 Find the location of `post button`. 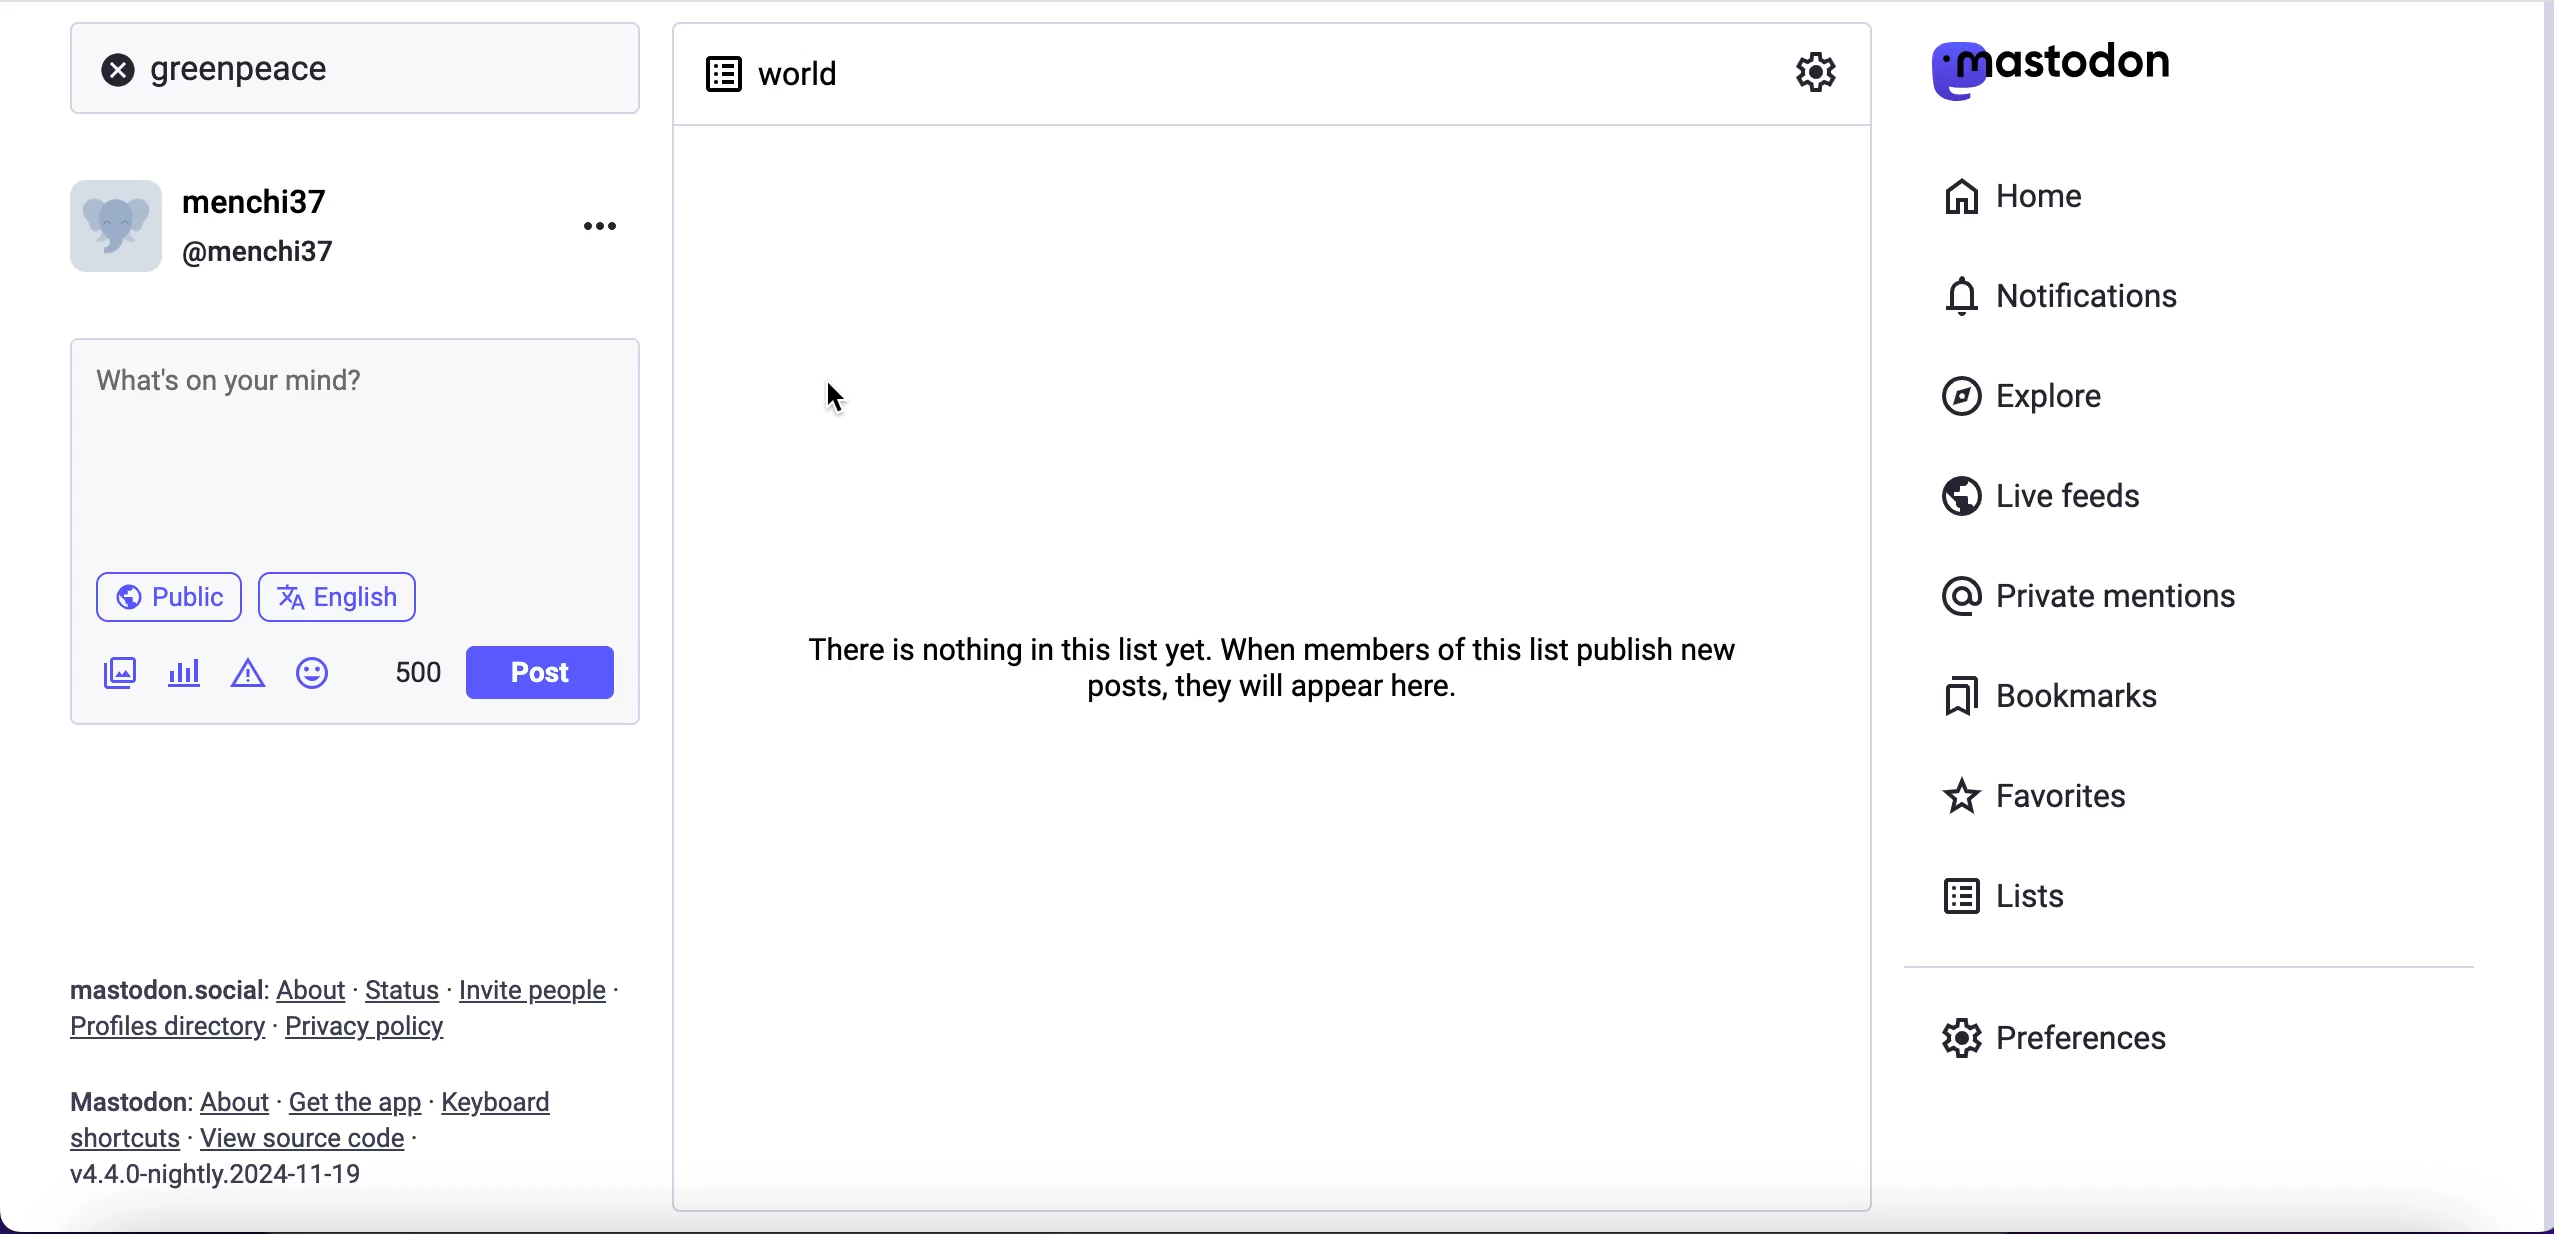

post button is located at coordinates (546, 673).